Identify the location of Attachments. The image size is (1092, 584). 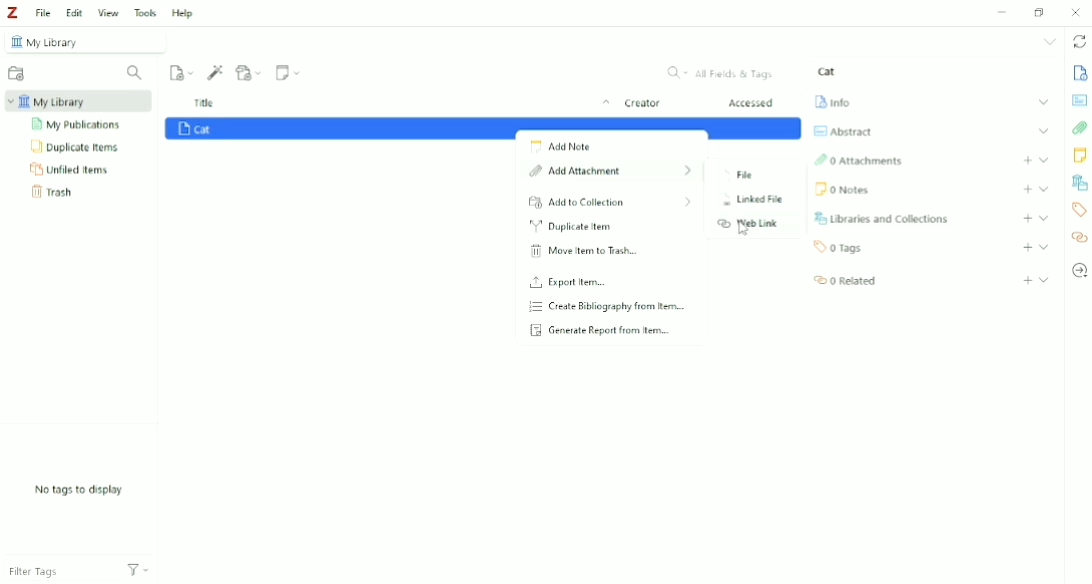
(858, 161).